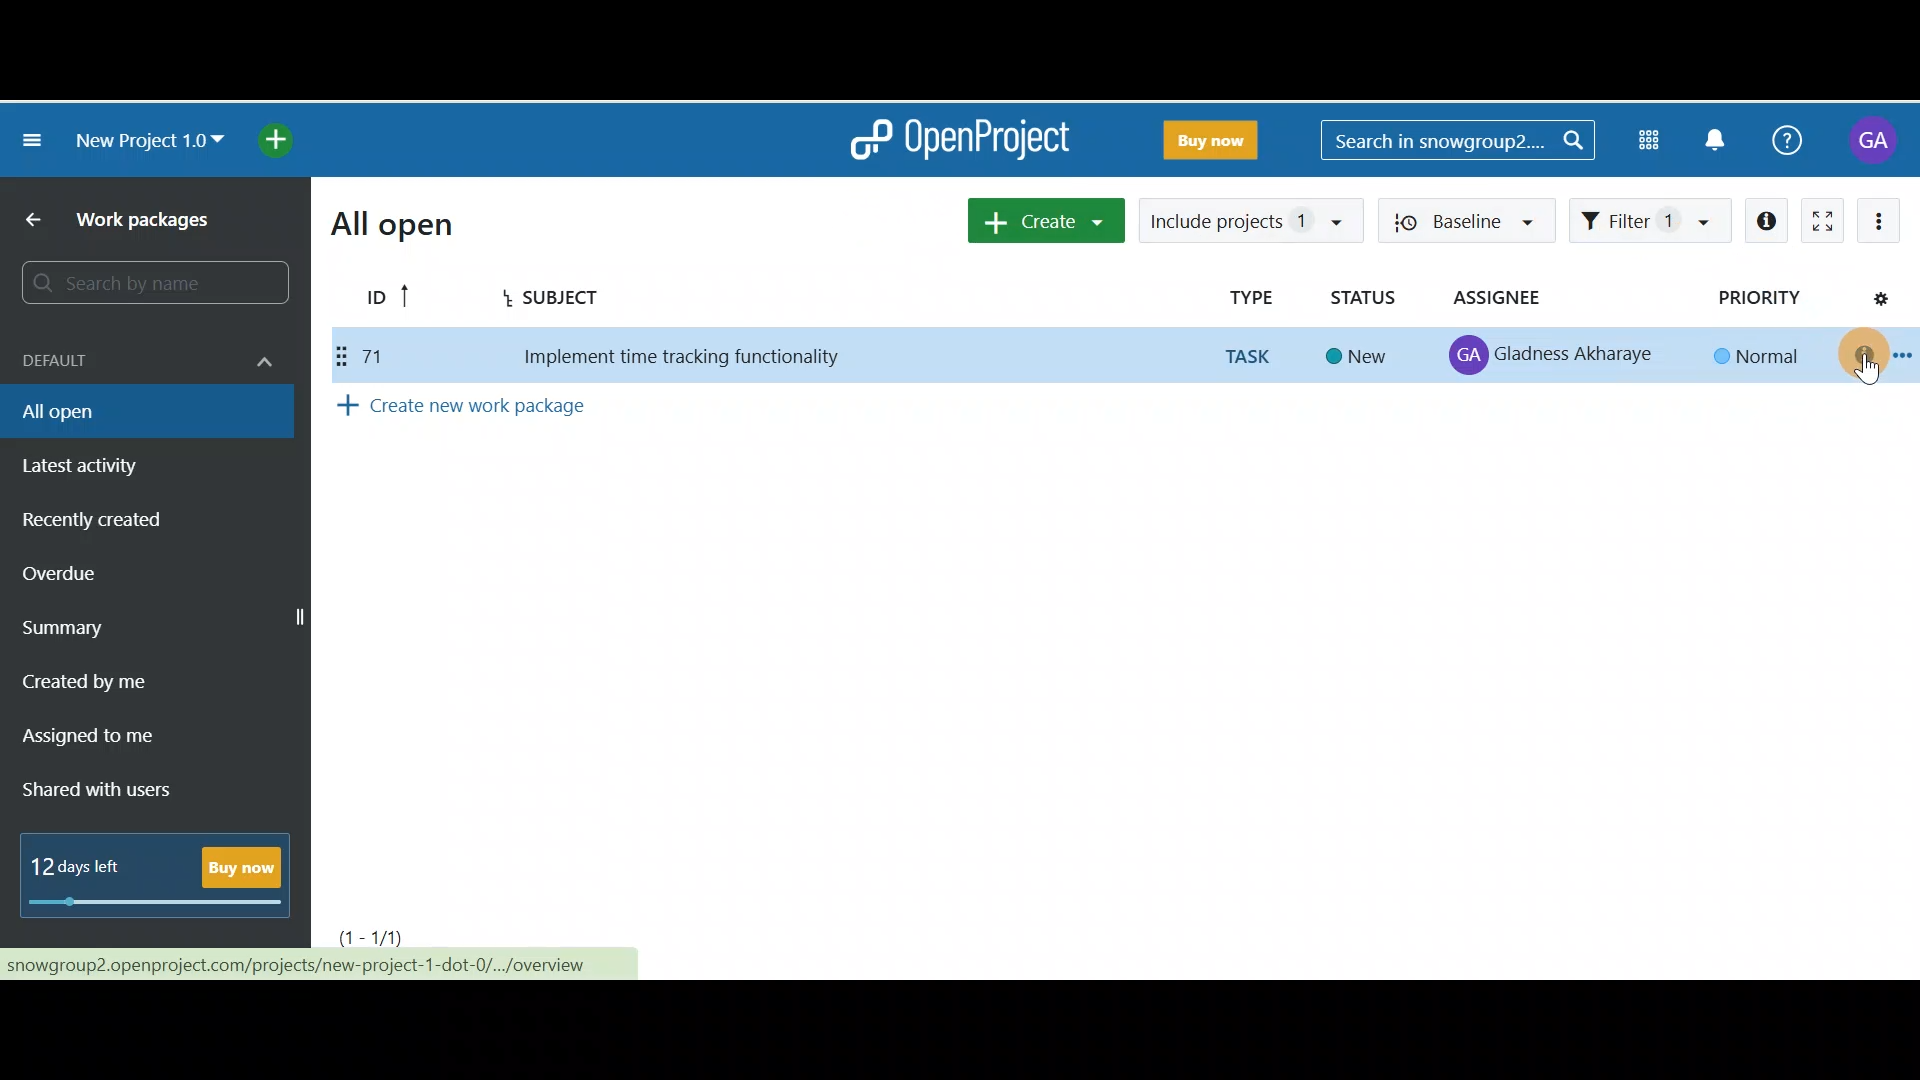 Image resolution: width=1920 pixels, height=1080 pixels. Describe the element at coordinates (1248, 219) in the screenshot. I see `Include projects` at that location.